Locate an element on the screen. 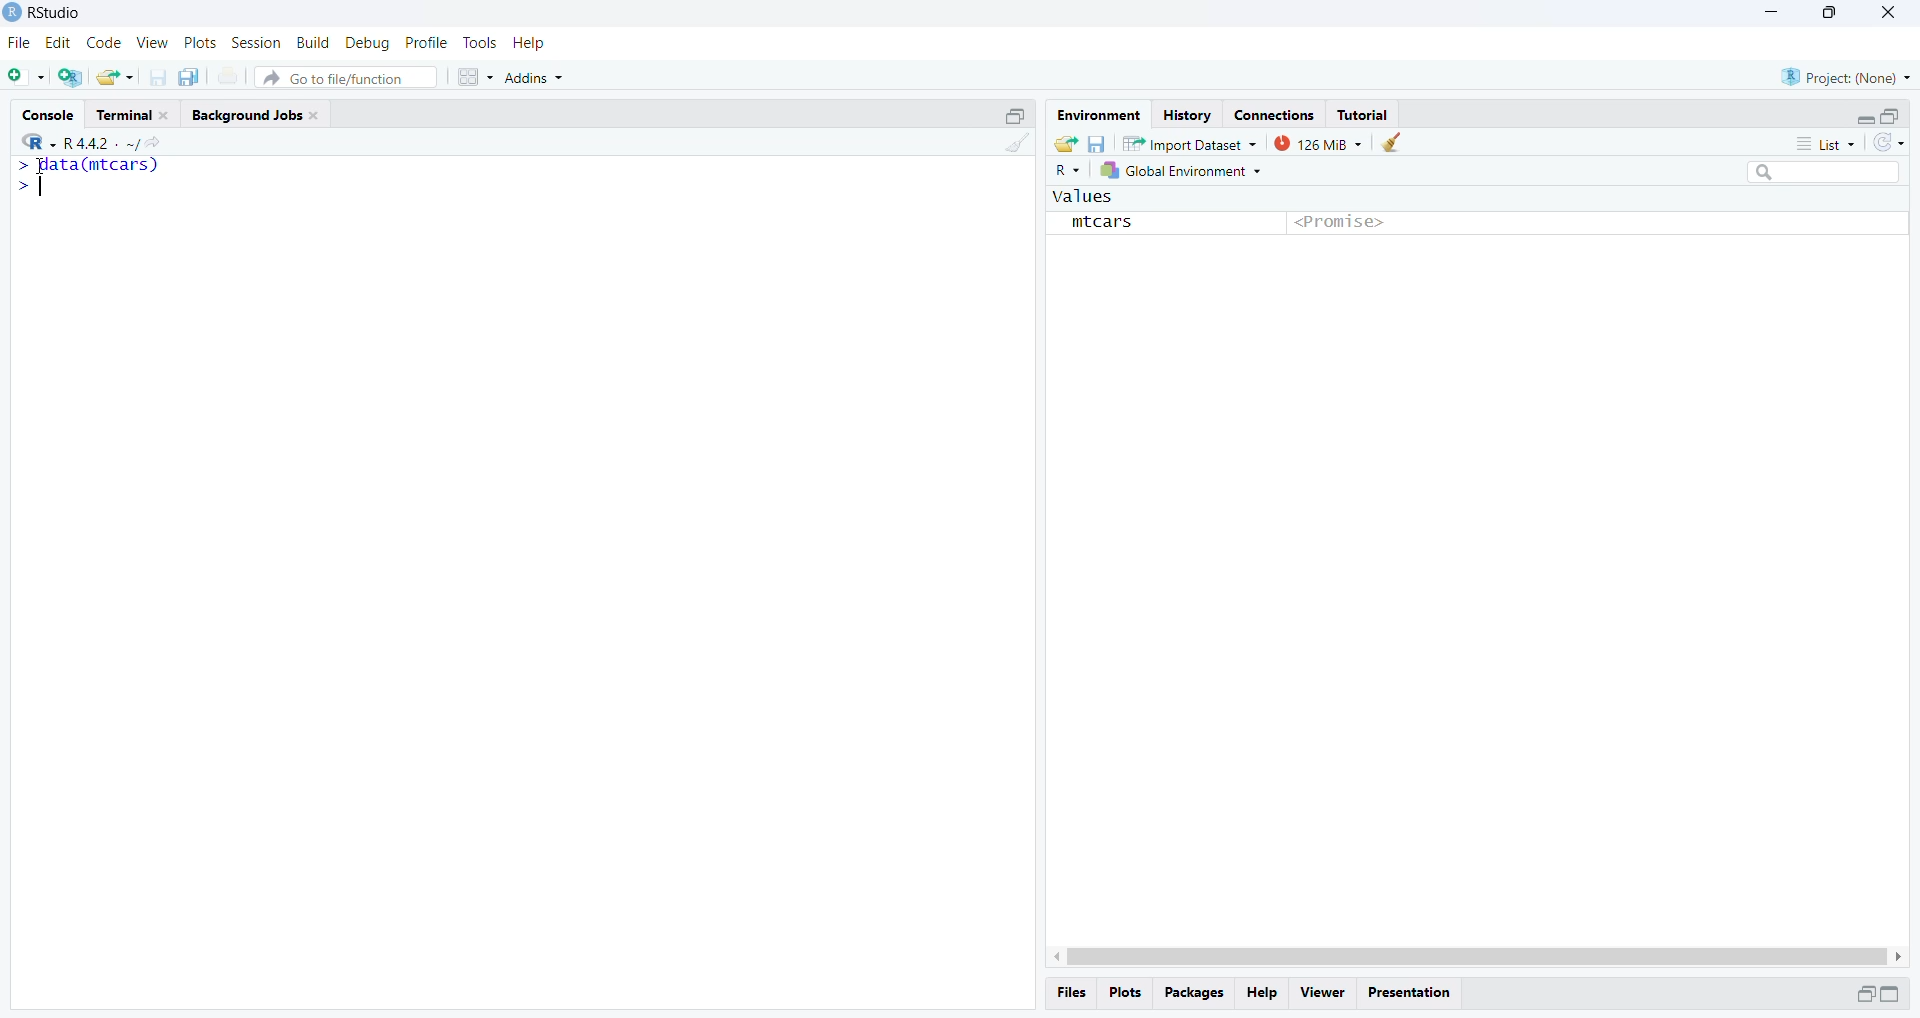 This screenshot has height=1018, width=1920. print is located at coordinates (228, 76).